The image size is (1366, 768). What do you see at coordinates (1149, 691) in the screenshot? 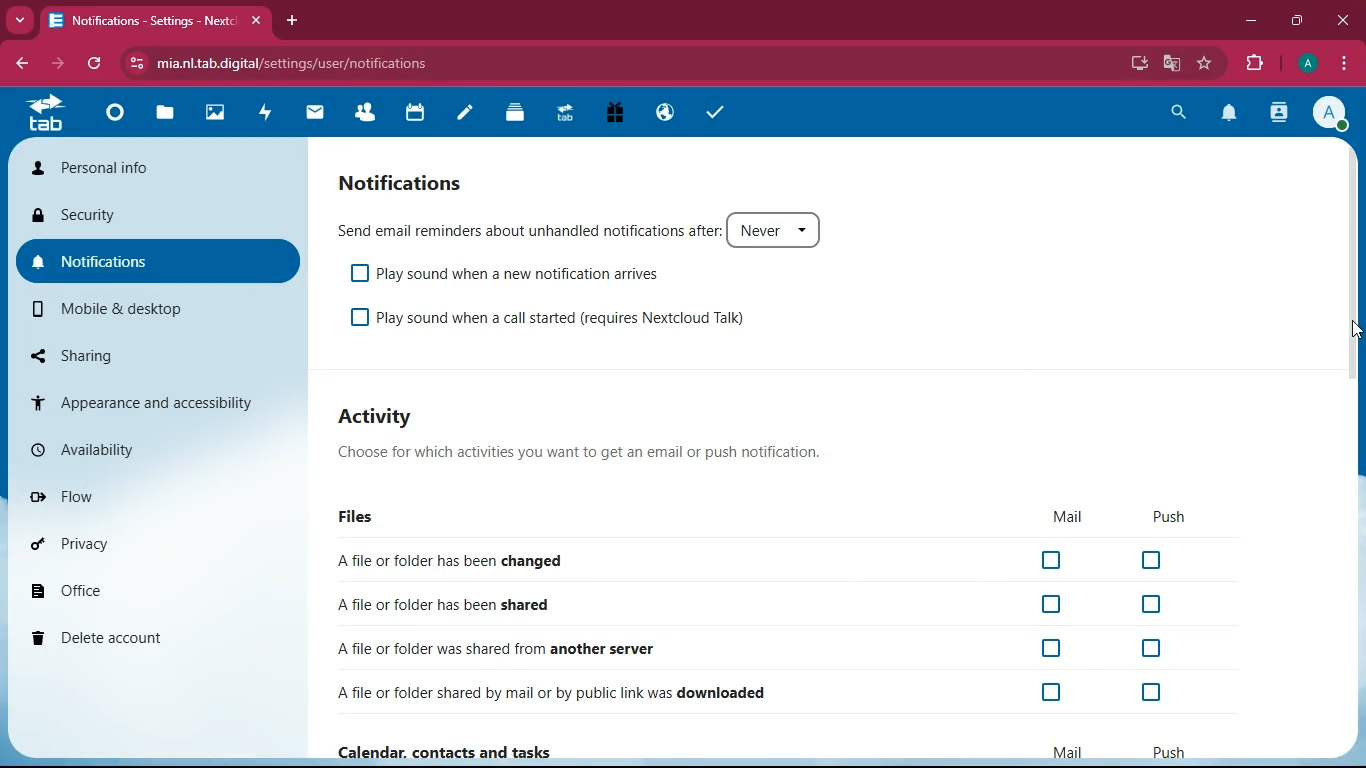
I see `off` at bounding box center [1149, 691].